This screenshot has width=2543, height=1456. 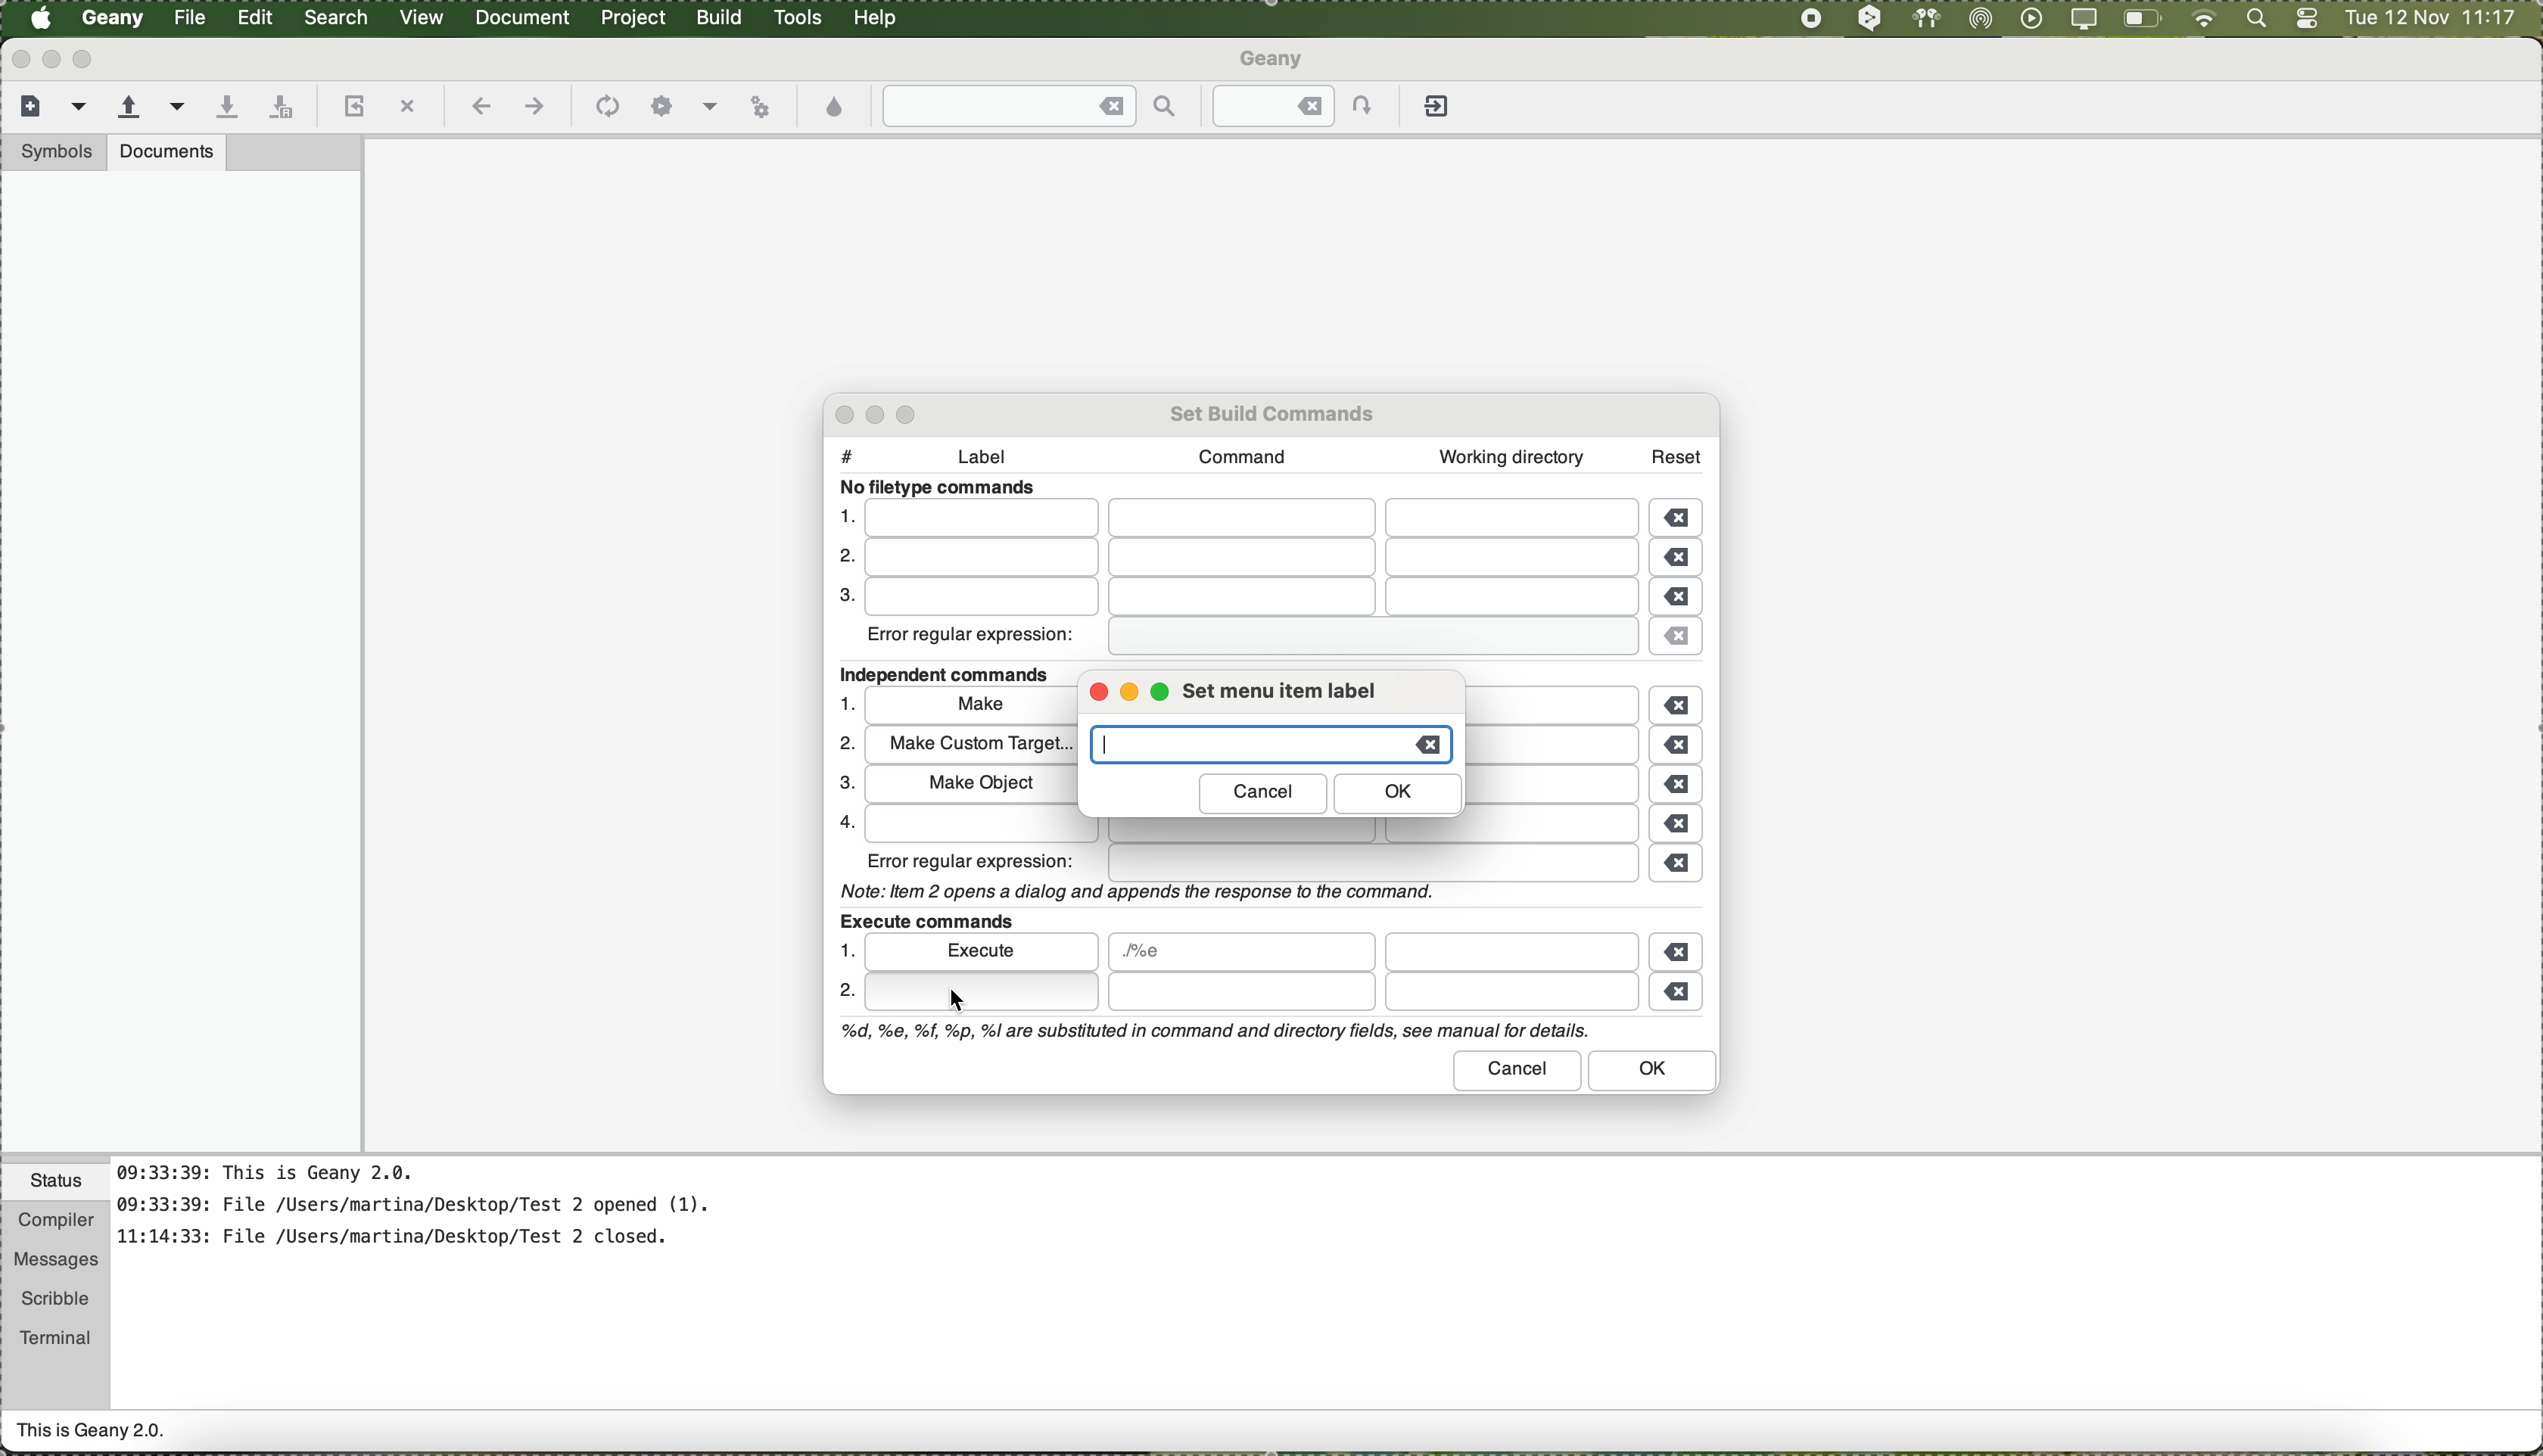 I want to click on Apple icon, so click(x=41, y=18).